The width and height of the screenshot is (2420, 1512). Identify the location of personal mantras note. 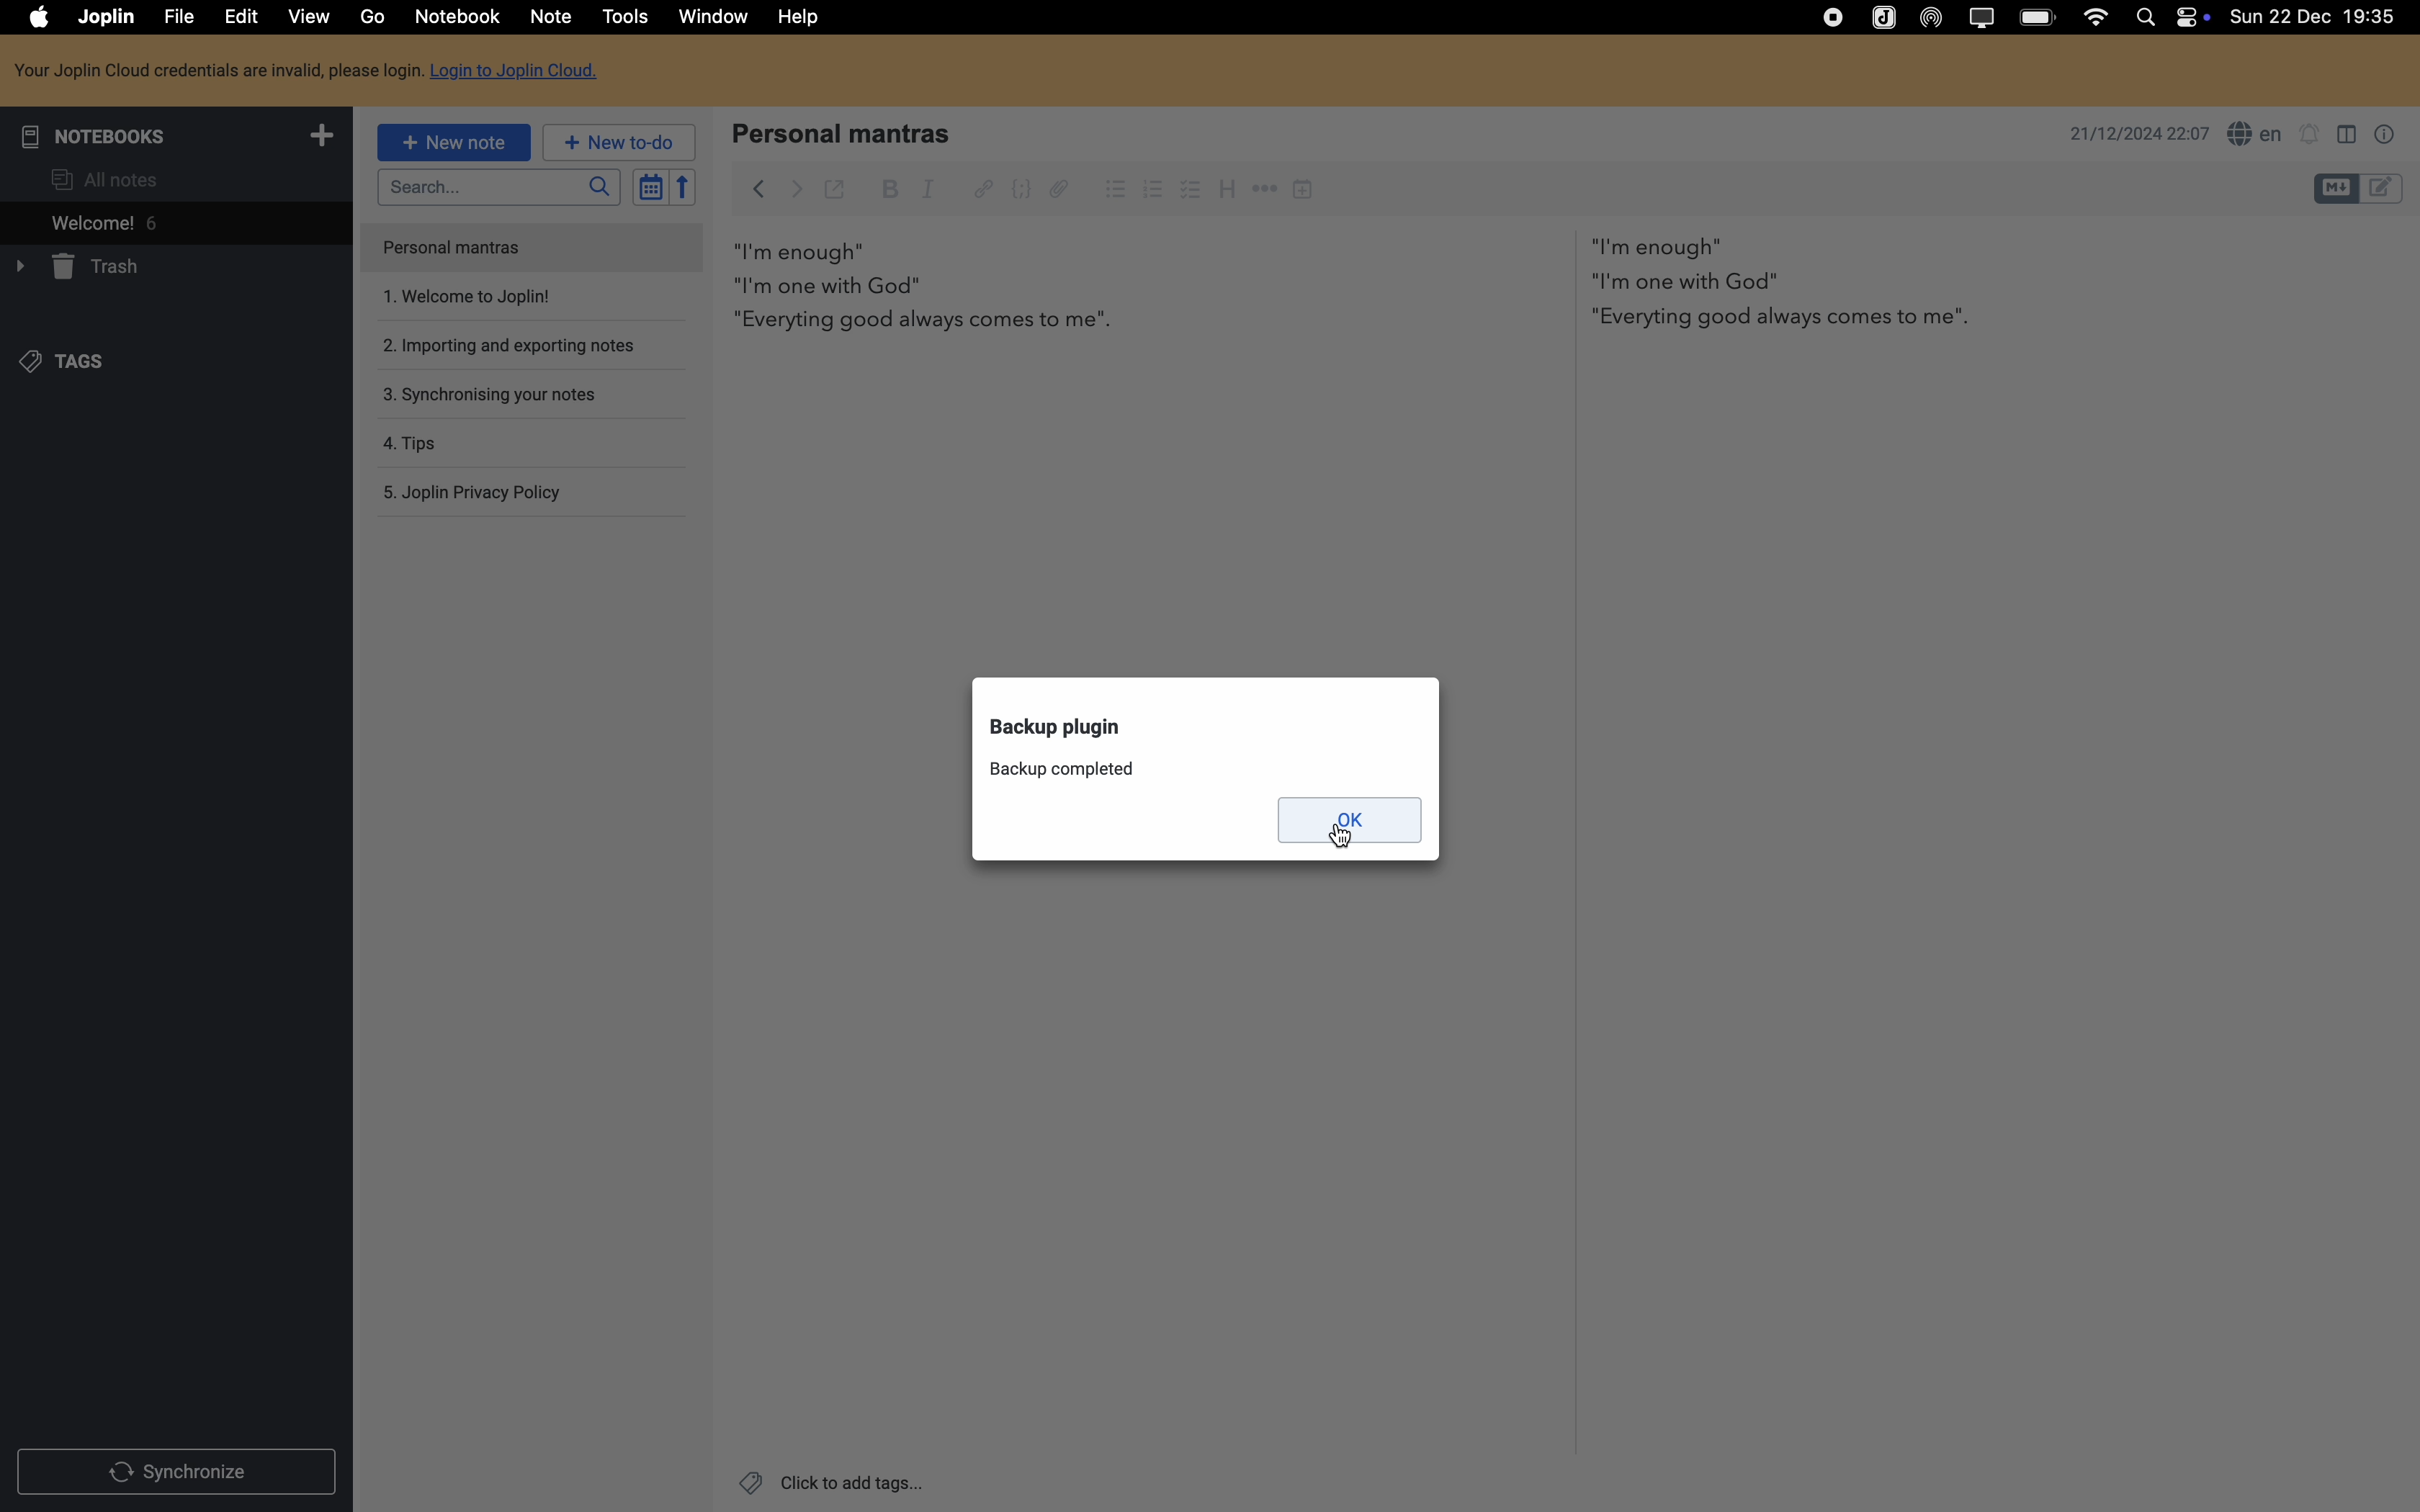
(535, 245).